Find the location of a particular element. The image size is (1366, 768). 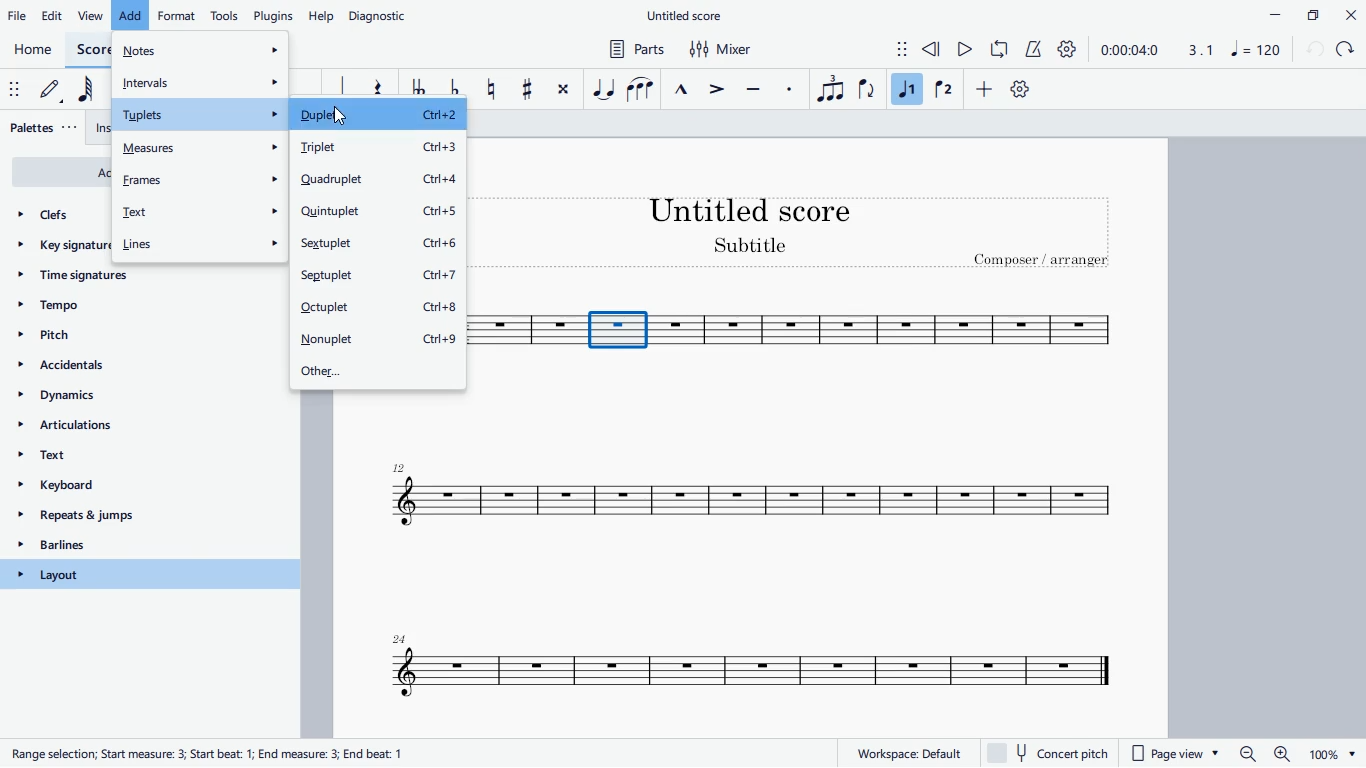

augmentation dot is located at coordinates (338, 86).